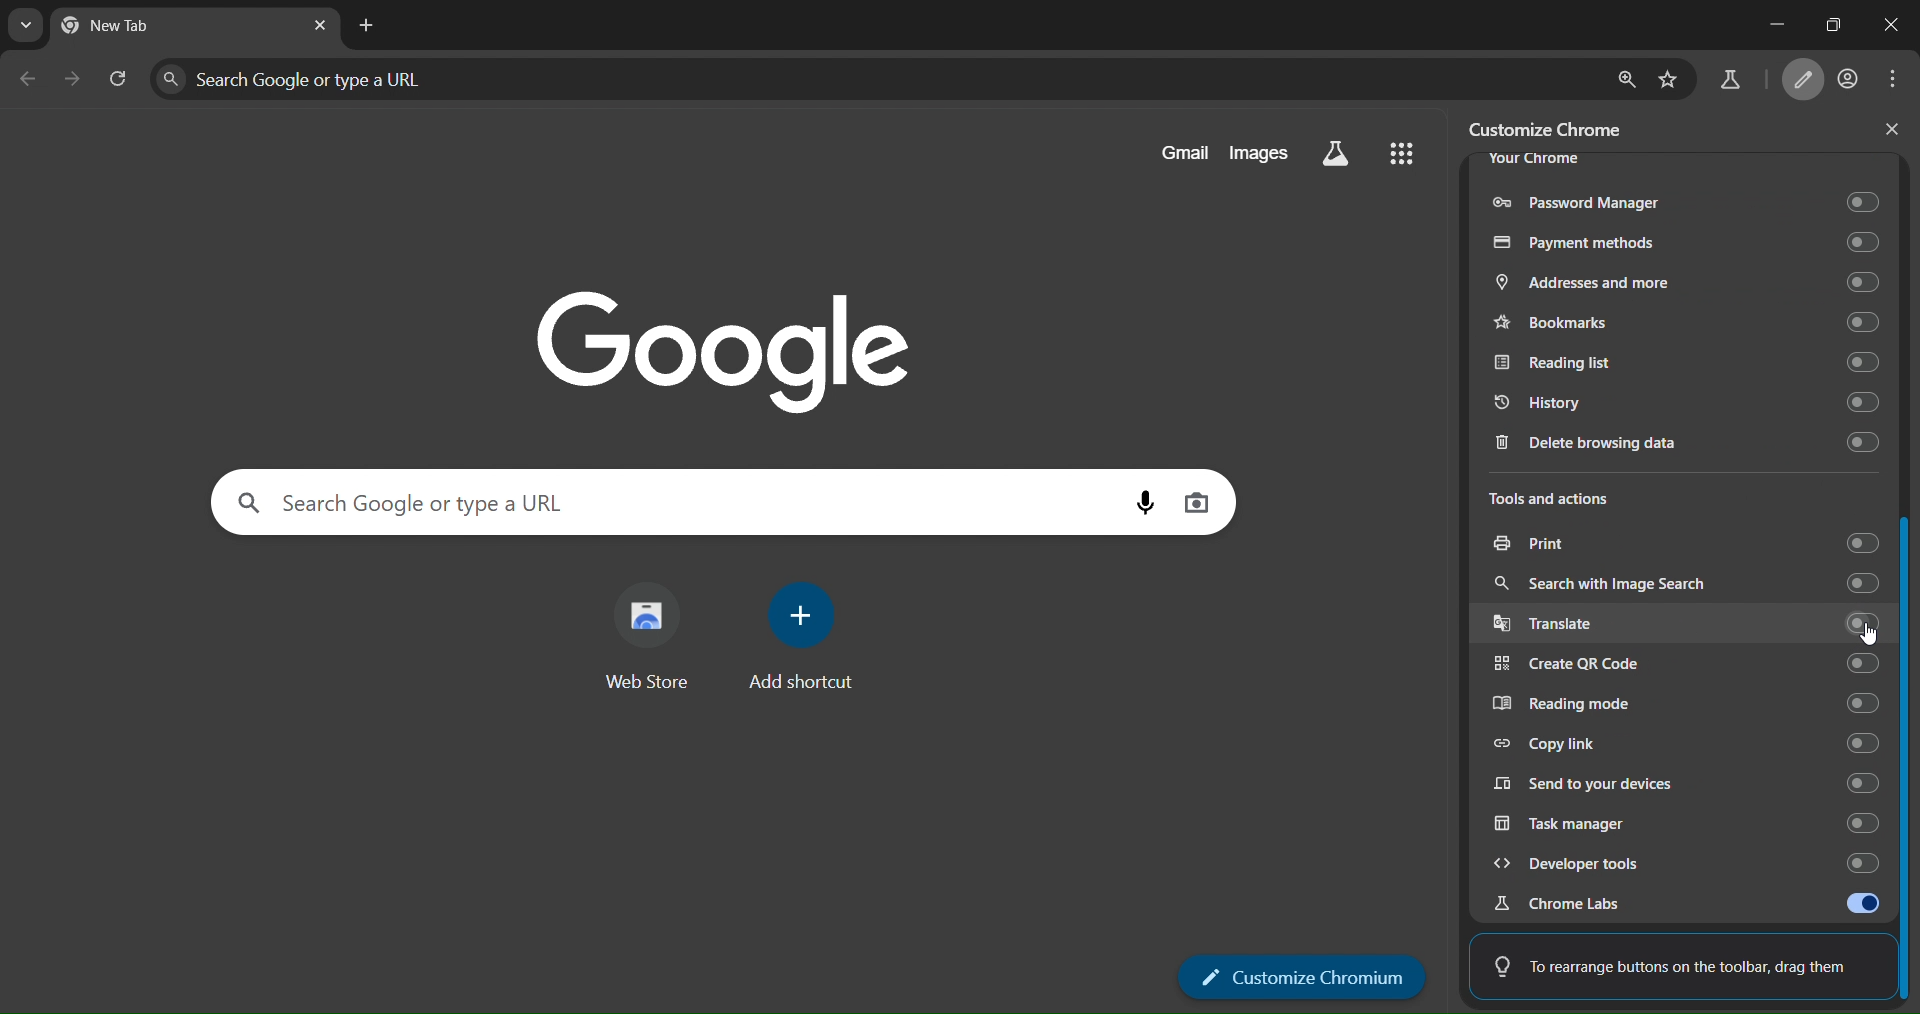  Describe the element at coordinates (1804, 79) in the screenshot. I see `customize chromium` at that location.